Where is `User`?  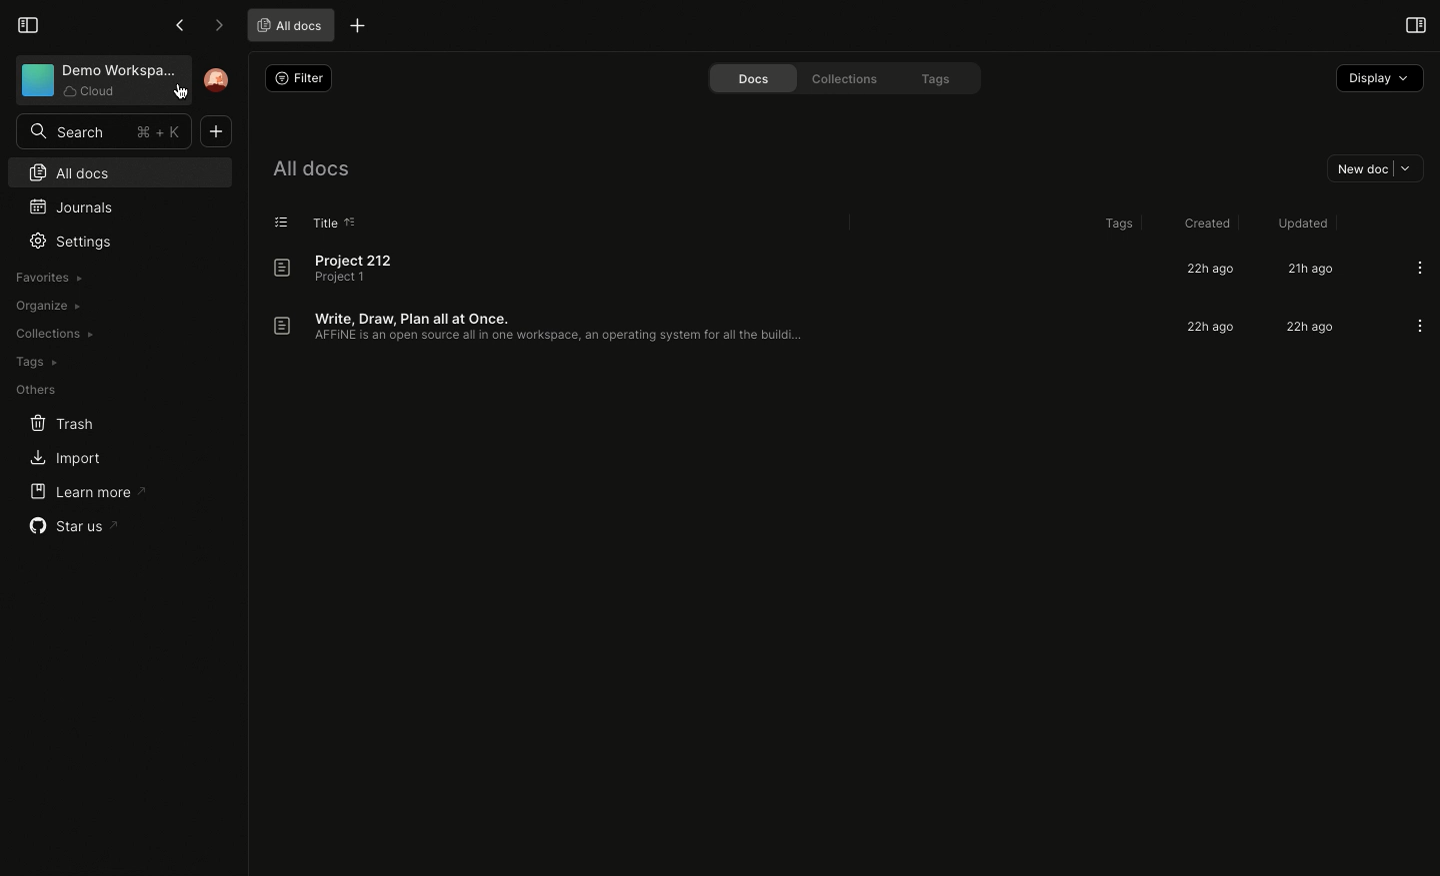
User is located at coordinates (217, 80).